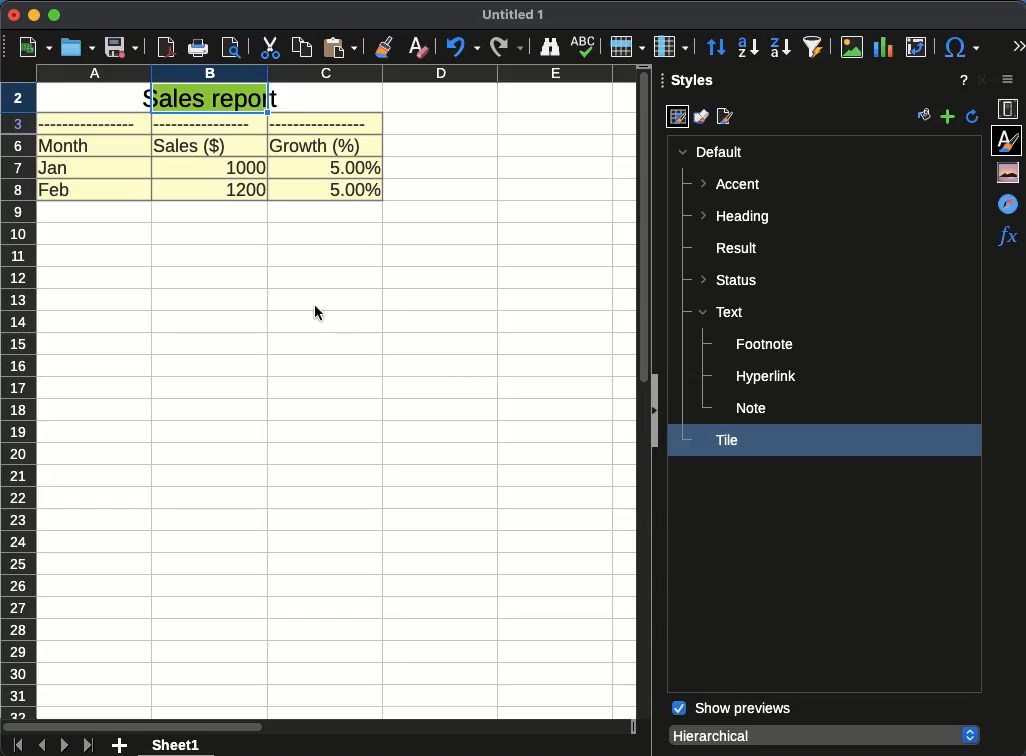 The width and height of the screenshot is (1026, 756). What do you see at coordinates (644, 225) in the screenshot?
I see `scroll` at bounding box center [644, 225].